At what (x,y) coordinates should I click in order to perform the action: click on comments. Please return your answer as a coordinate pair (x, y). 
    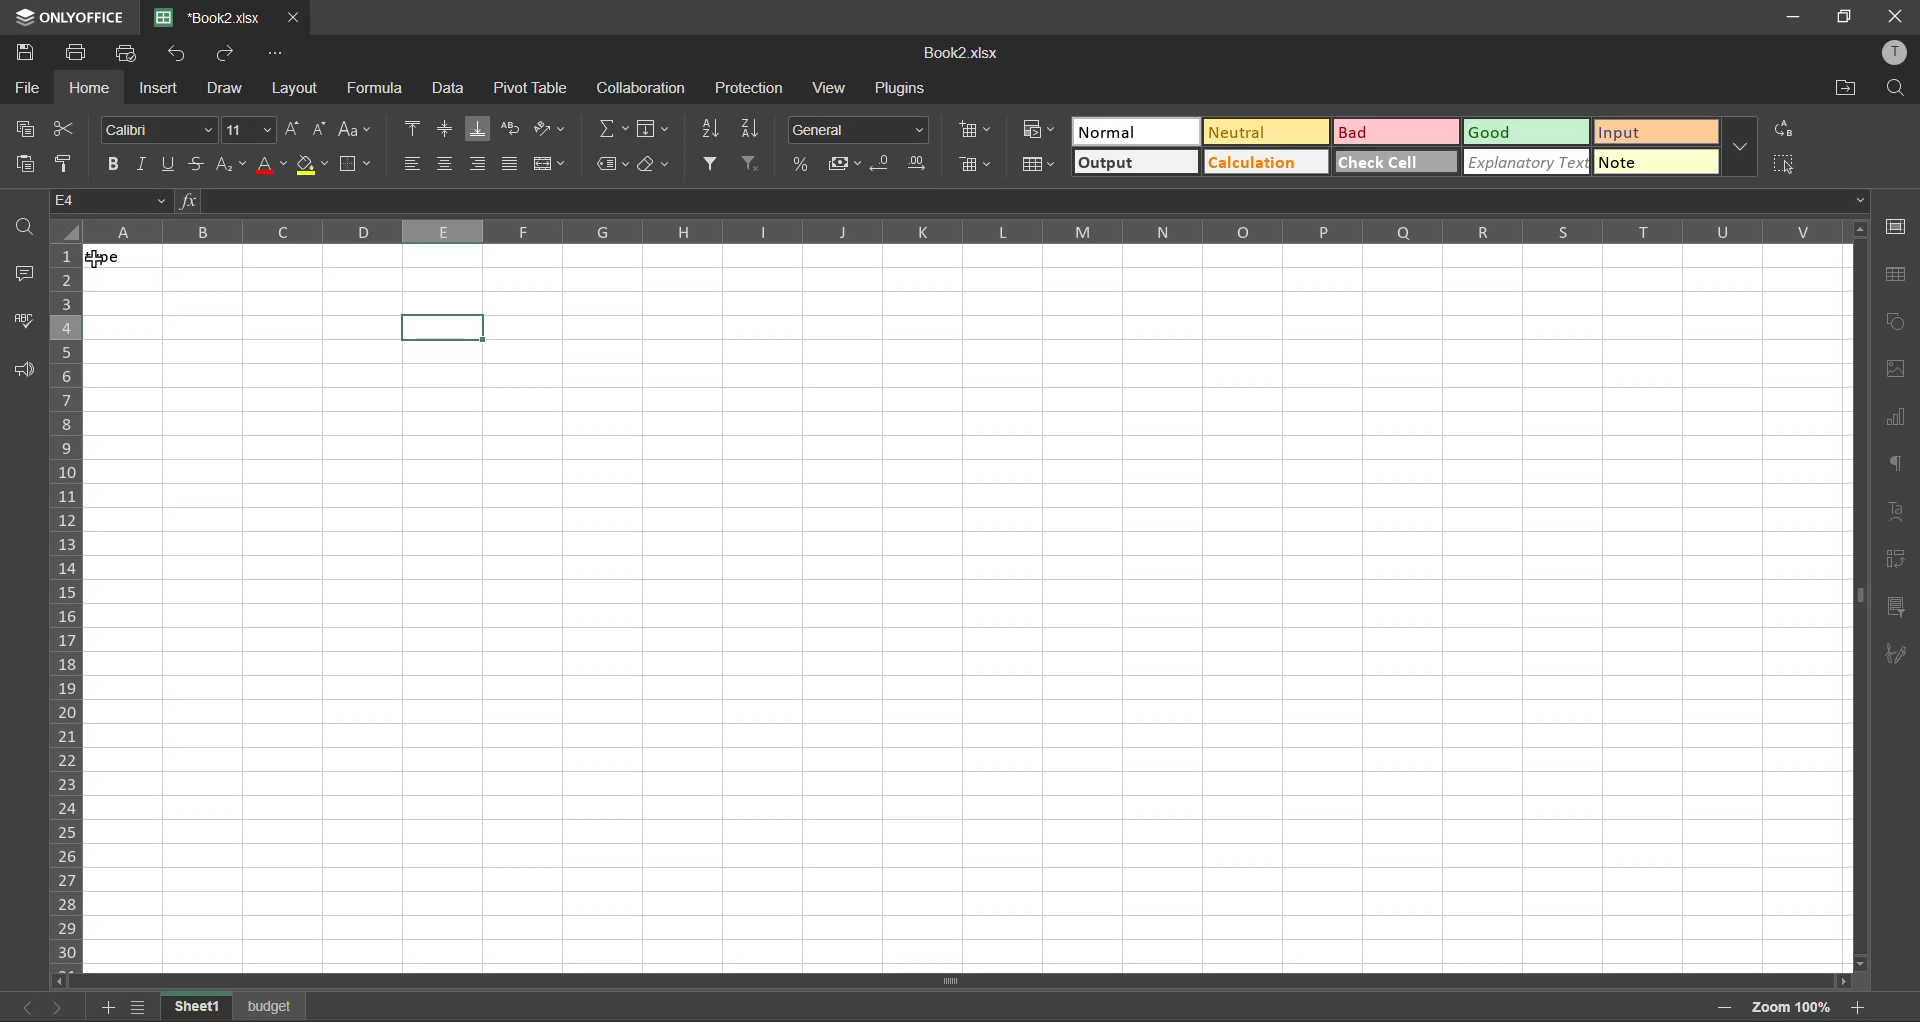
    Looking at the image, I should click on (23, 274).